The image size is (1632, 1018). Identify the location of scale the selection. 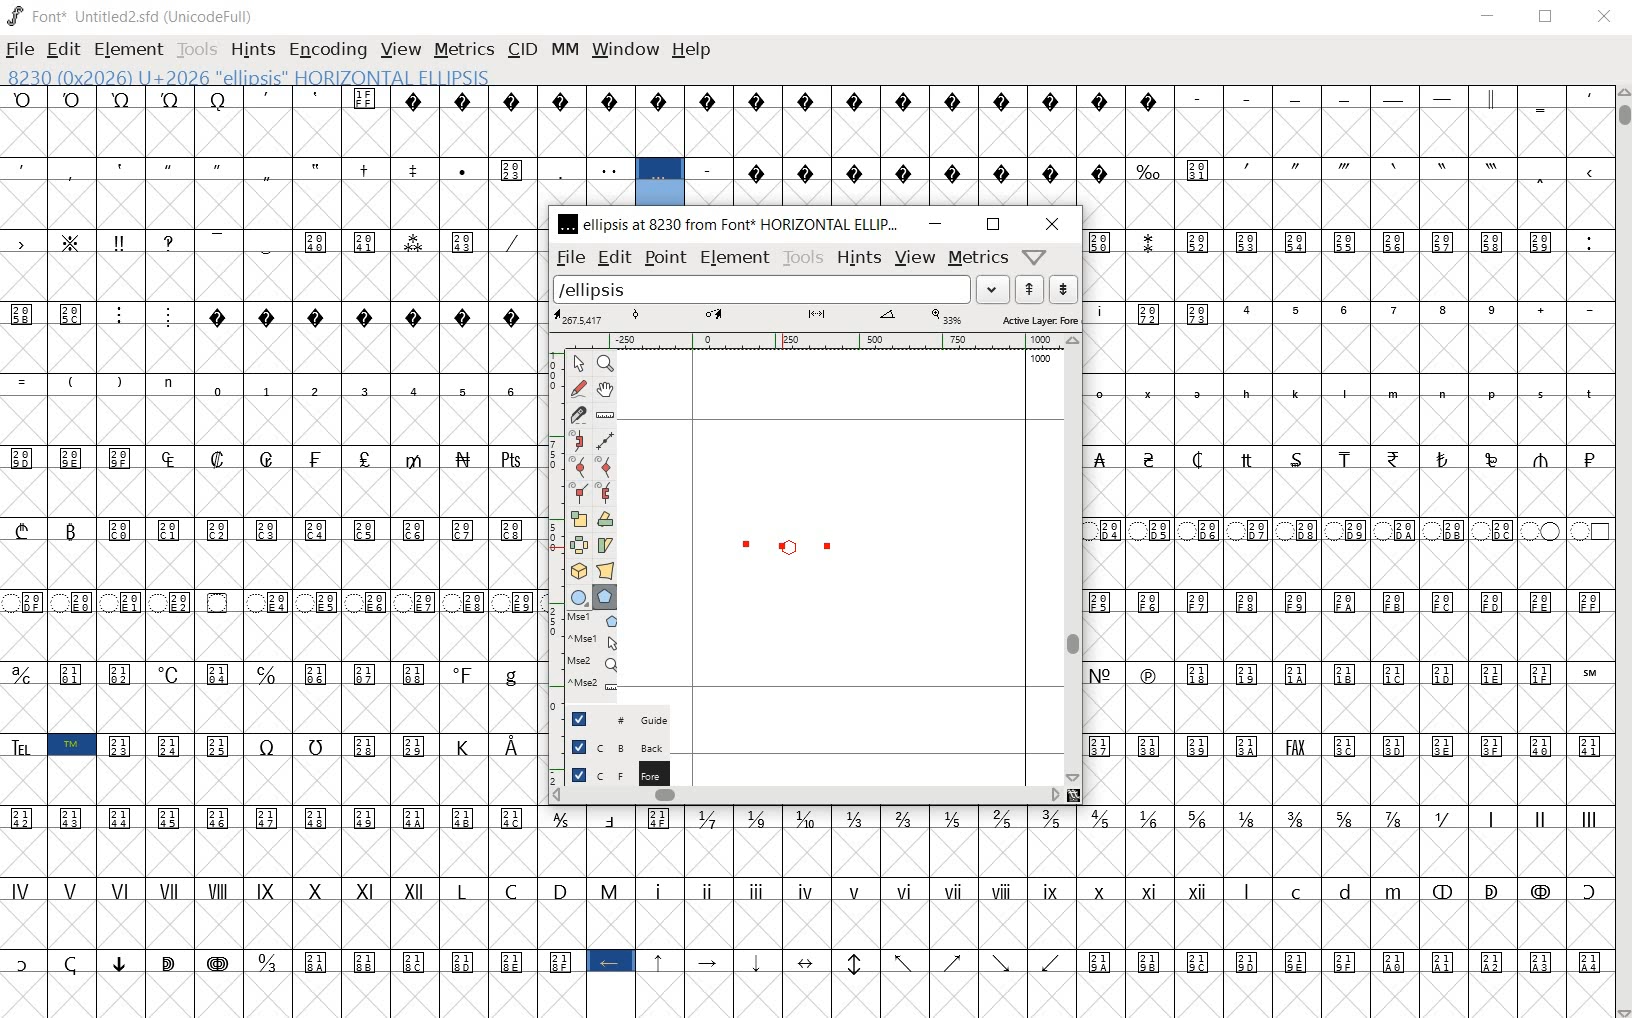
(577, 517).